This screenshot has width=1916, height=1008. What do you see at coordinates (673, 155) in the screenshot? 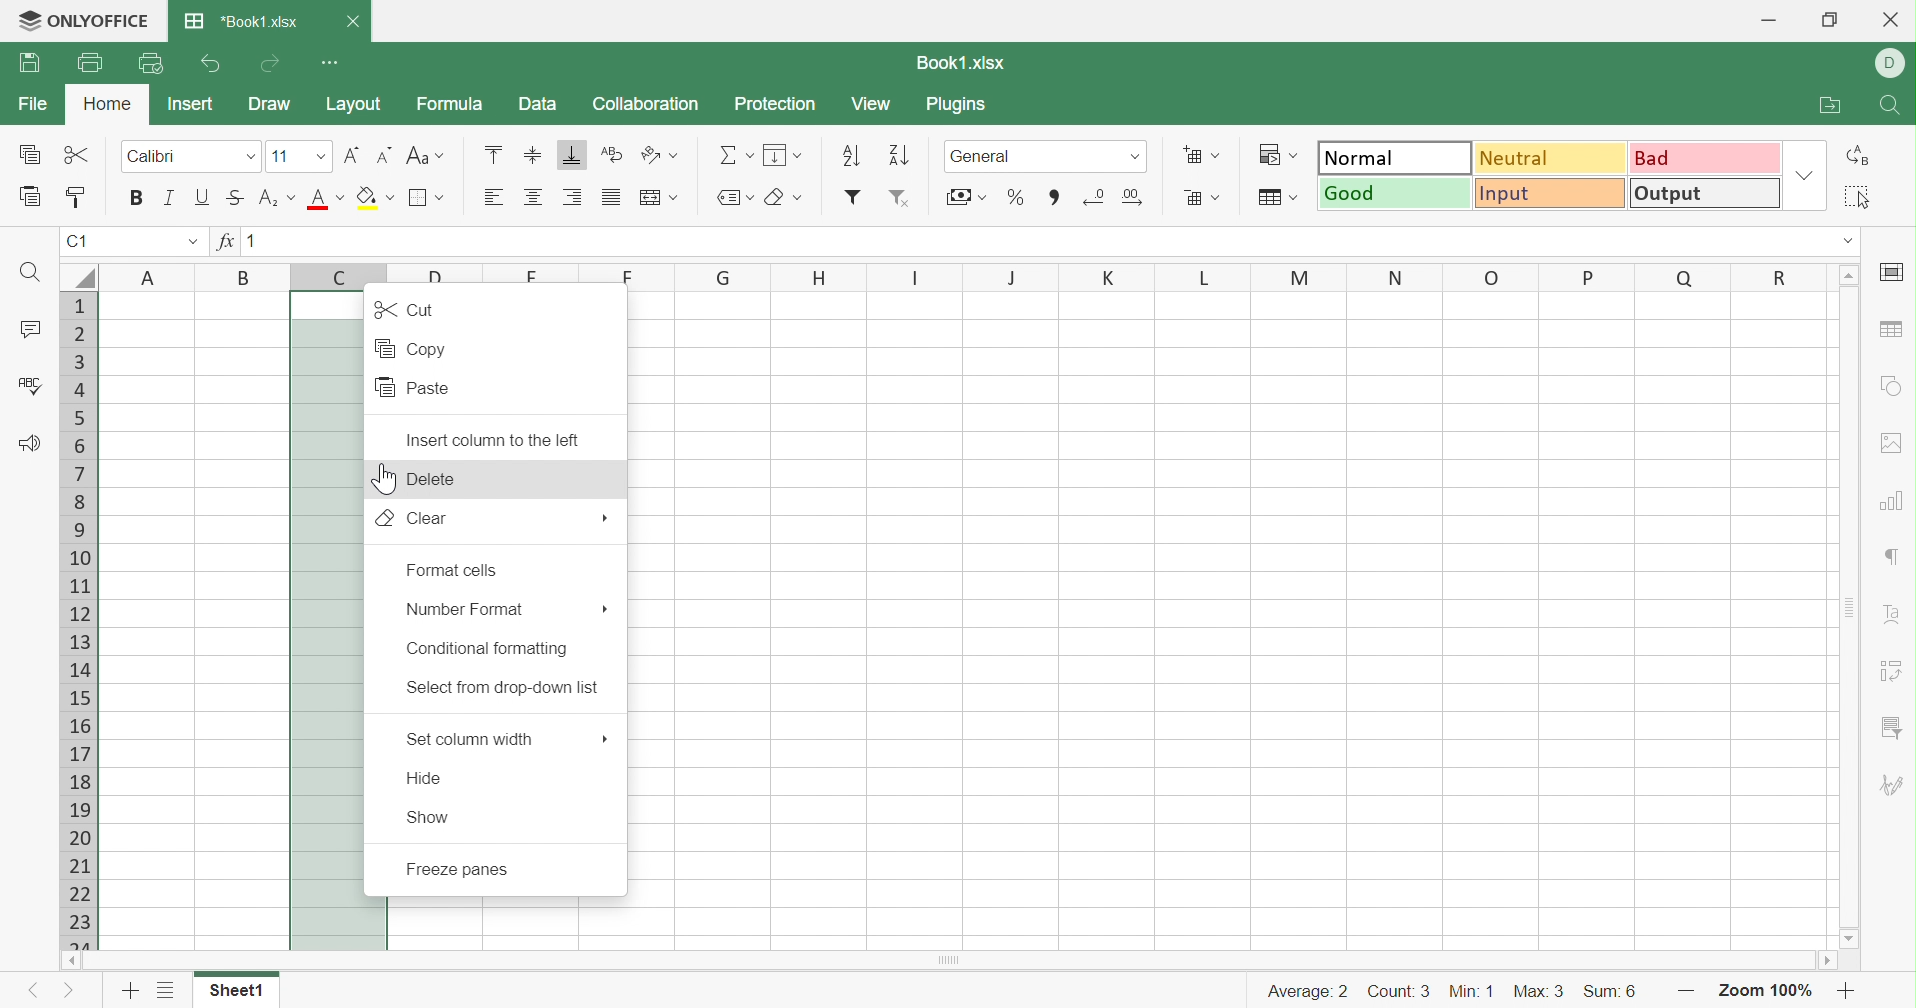
I see `Drop Down` at bounding box center [673, 155].